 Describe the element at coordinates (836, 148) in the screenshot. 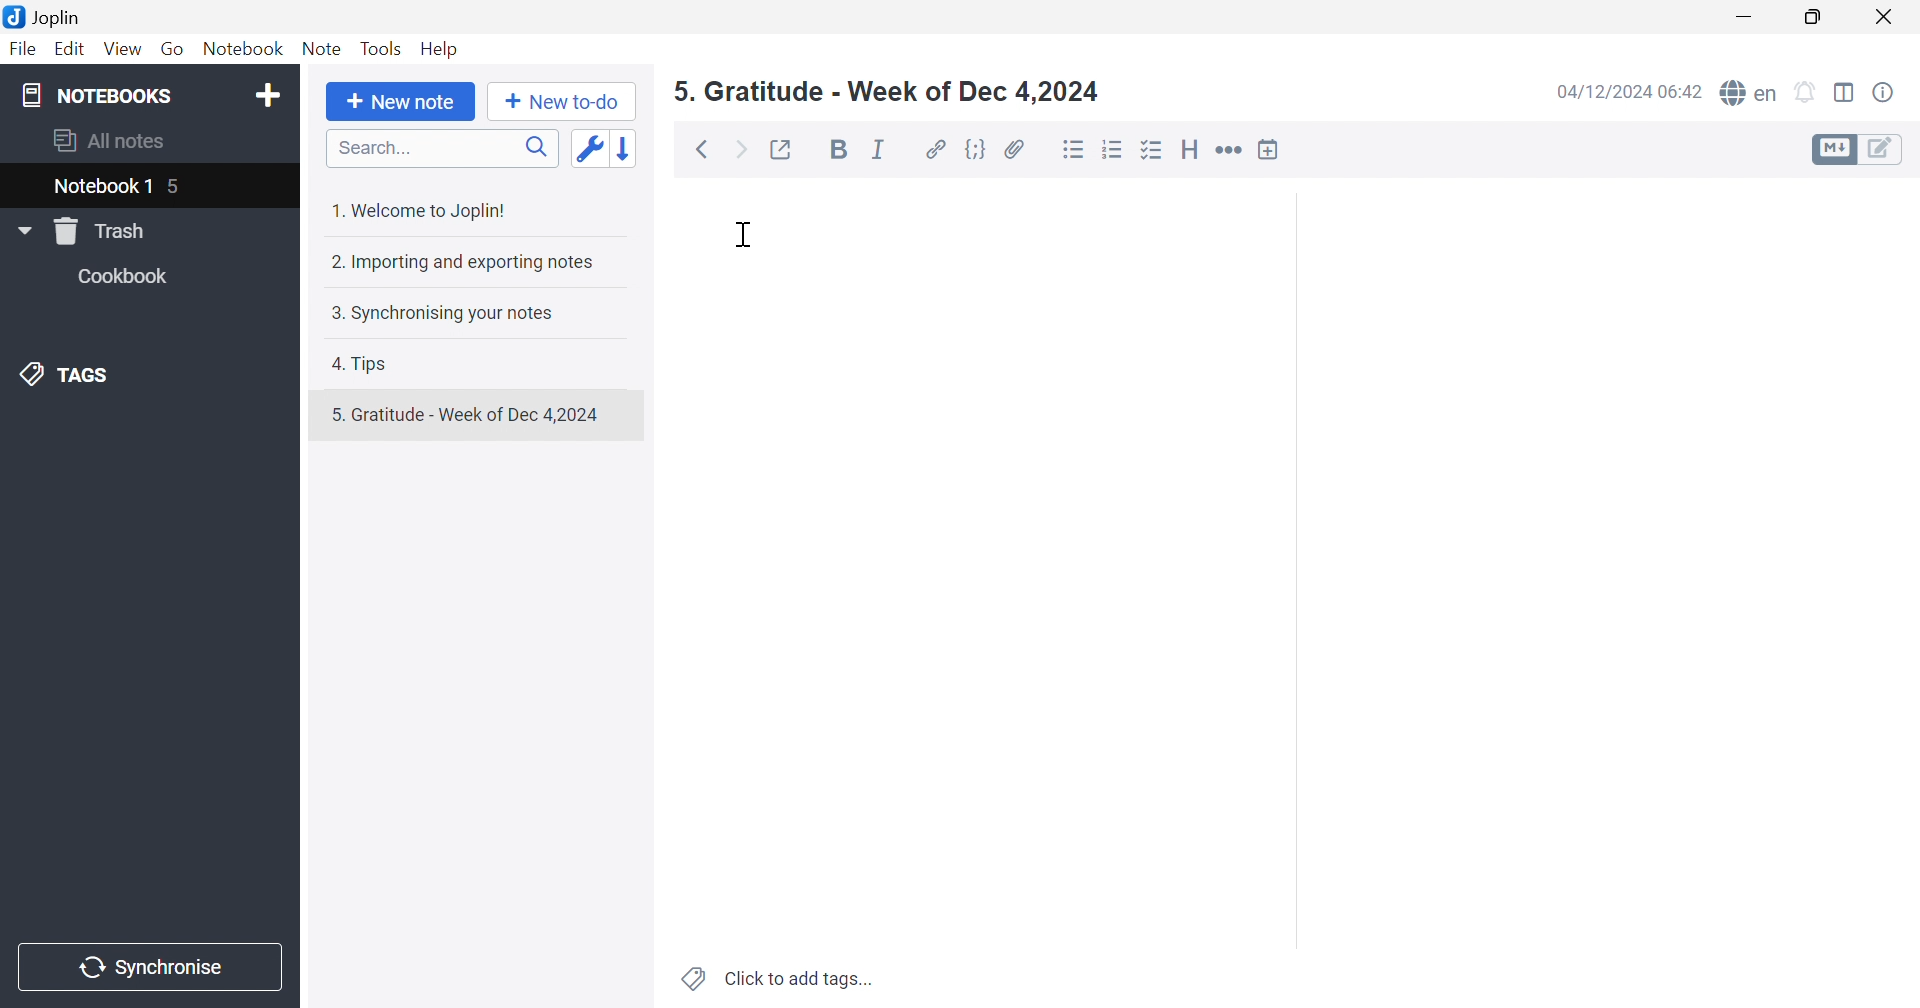

I see `Bold` at that location.